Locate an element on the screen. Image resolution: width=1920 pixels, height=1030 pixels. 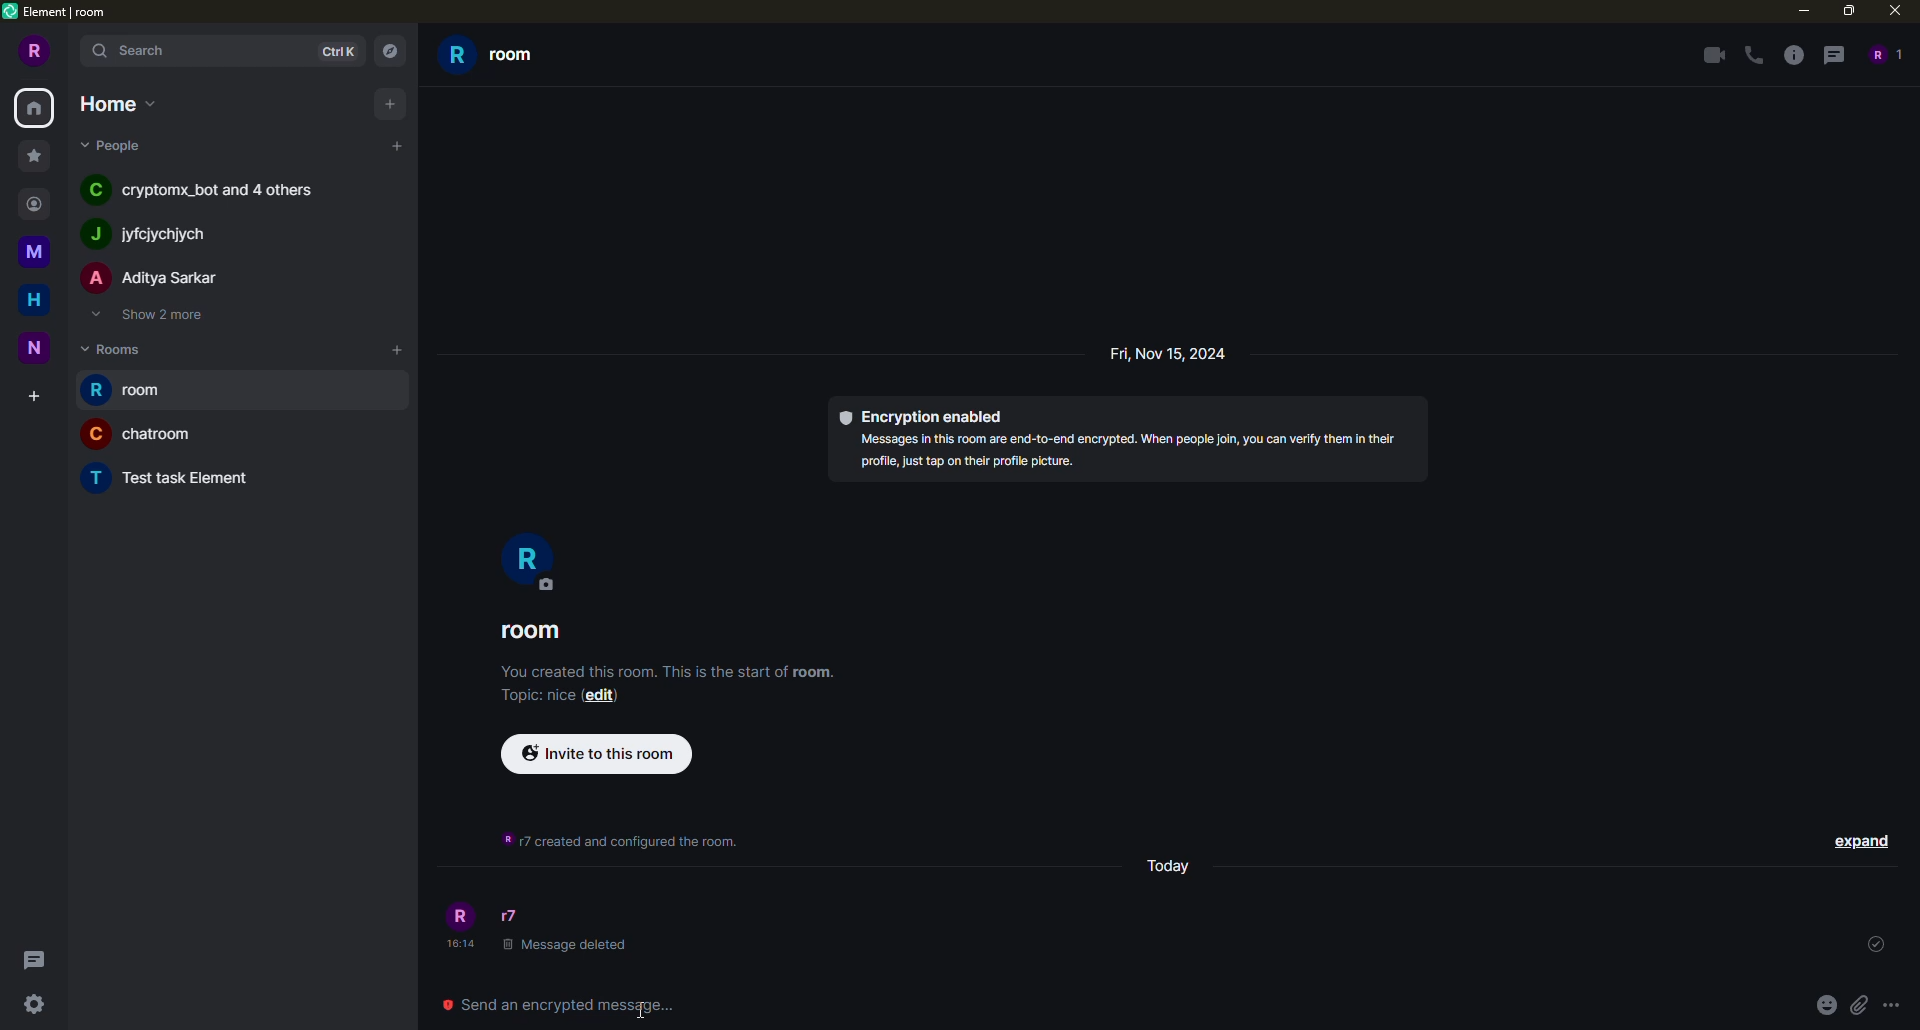
close is located at coordinates (1897, 11).